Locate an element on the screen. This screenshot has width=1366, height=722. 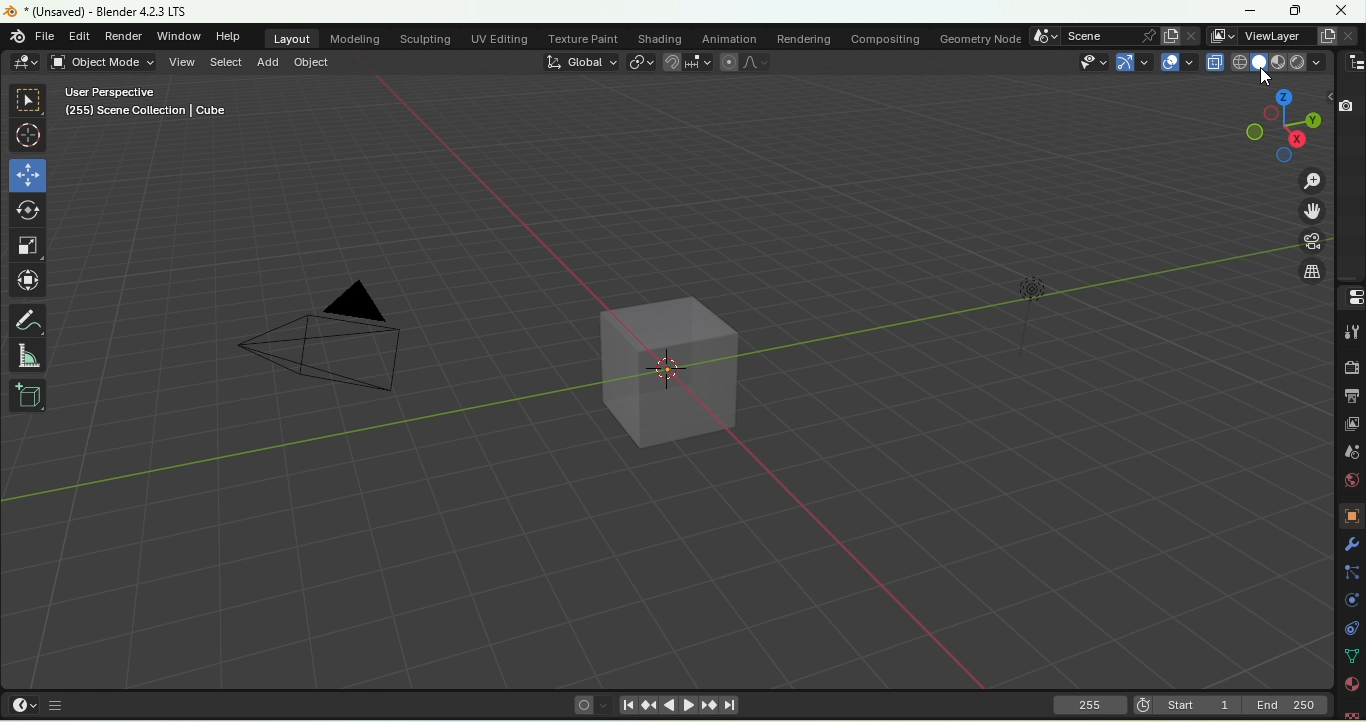
Editor type is located at coordinates (1352, 296).